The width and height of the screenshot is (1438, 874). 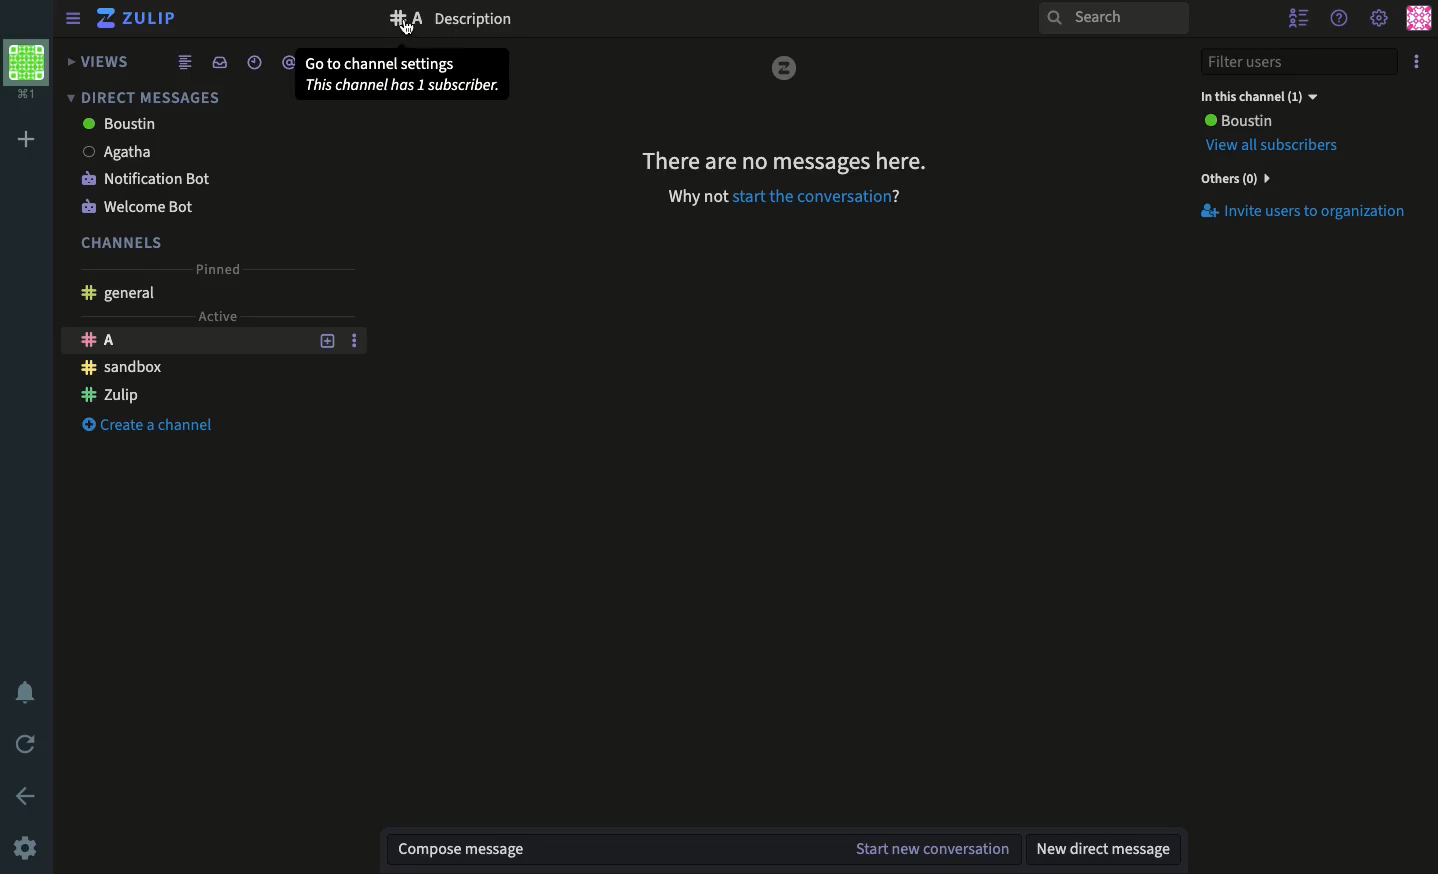 I want to click on Pinned, so click(x=217, y=270).